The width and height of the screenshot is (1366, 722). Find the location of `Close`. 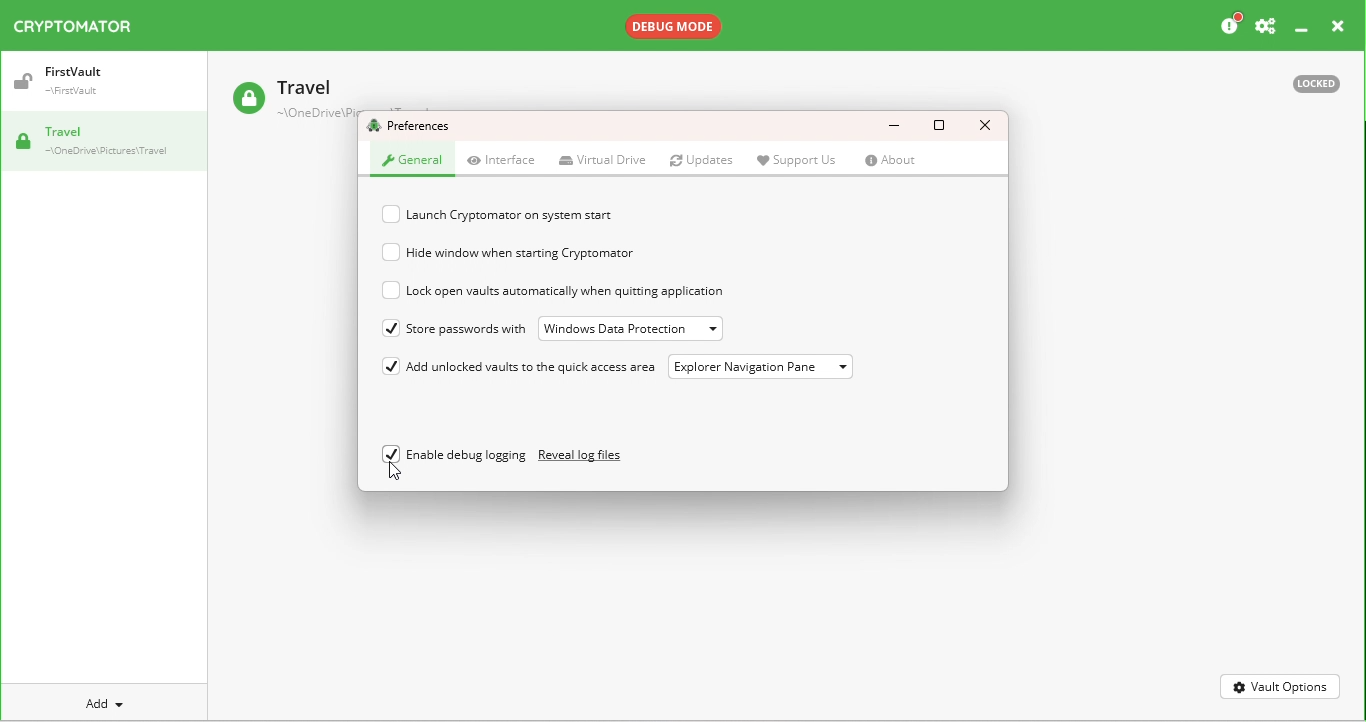

Close is located at coordinates (986, 124).